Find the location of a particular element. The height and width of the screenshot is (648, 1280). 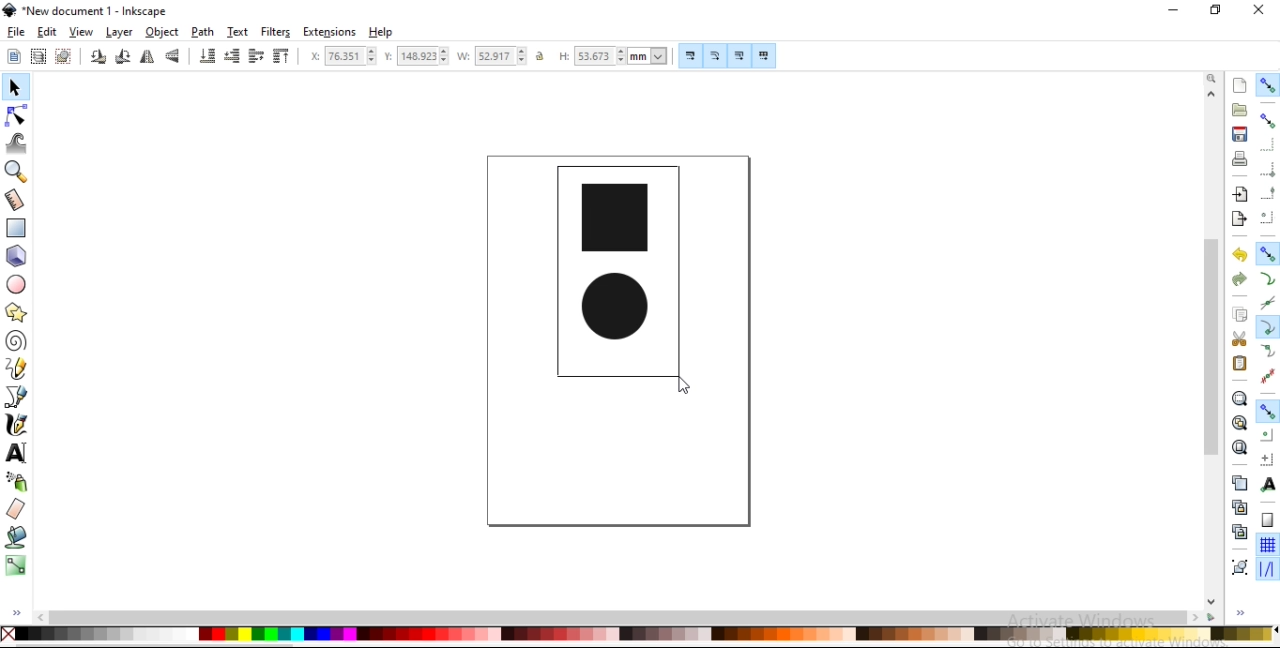

create a new document is located at coordinates (1241, 85).